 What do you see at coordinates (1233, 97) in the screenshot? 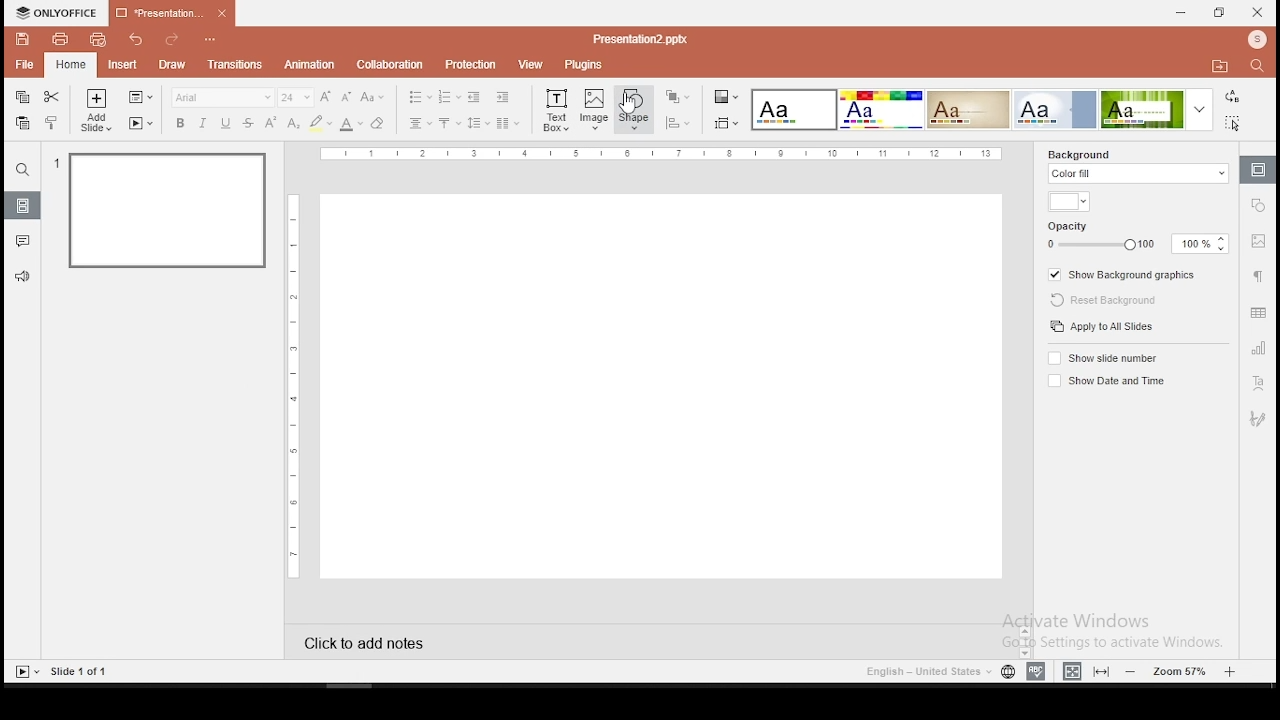
I see `replace` at bounding box center [1233, 97].